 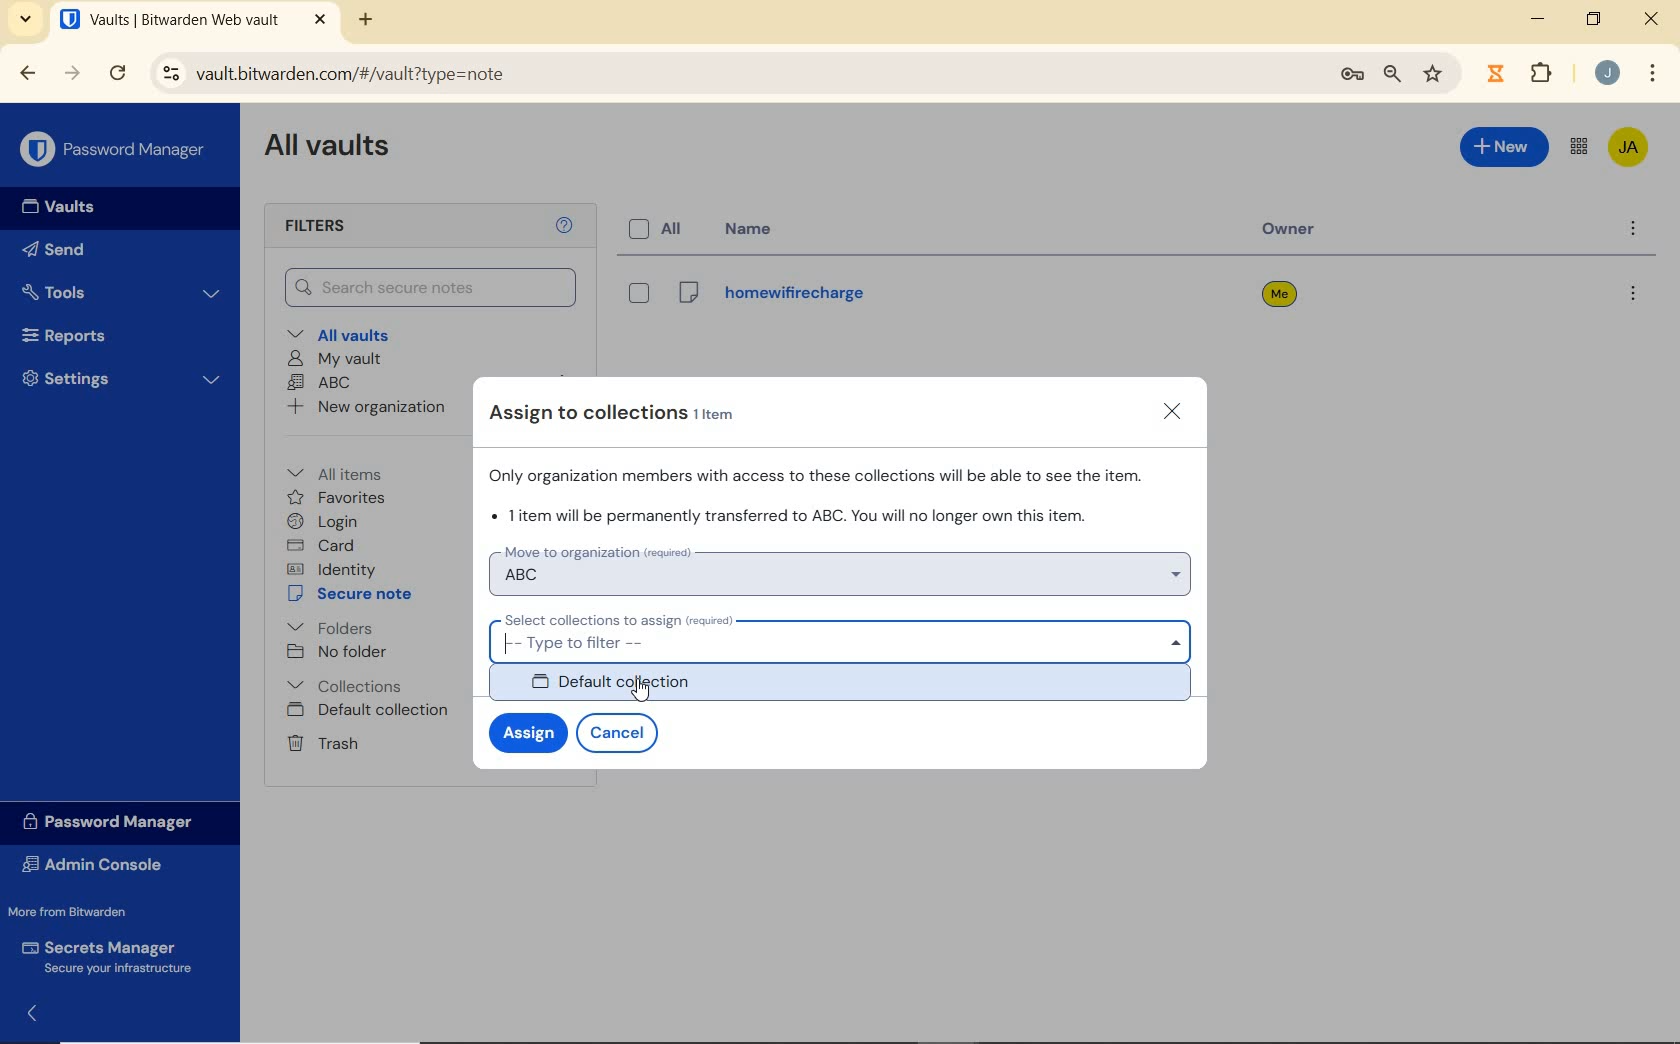 I want to click on assign, so click(x=525, y=733).